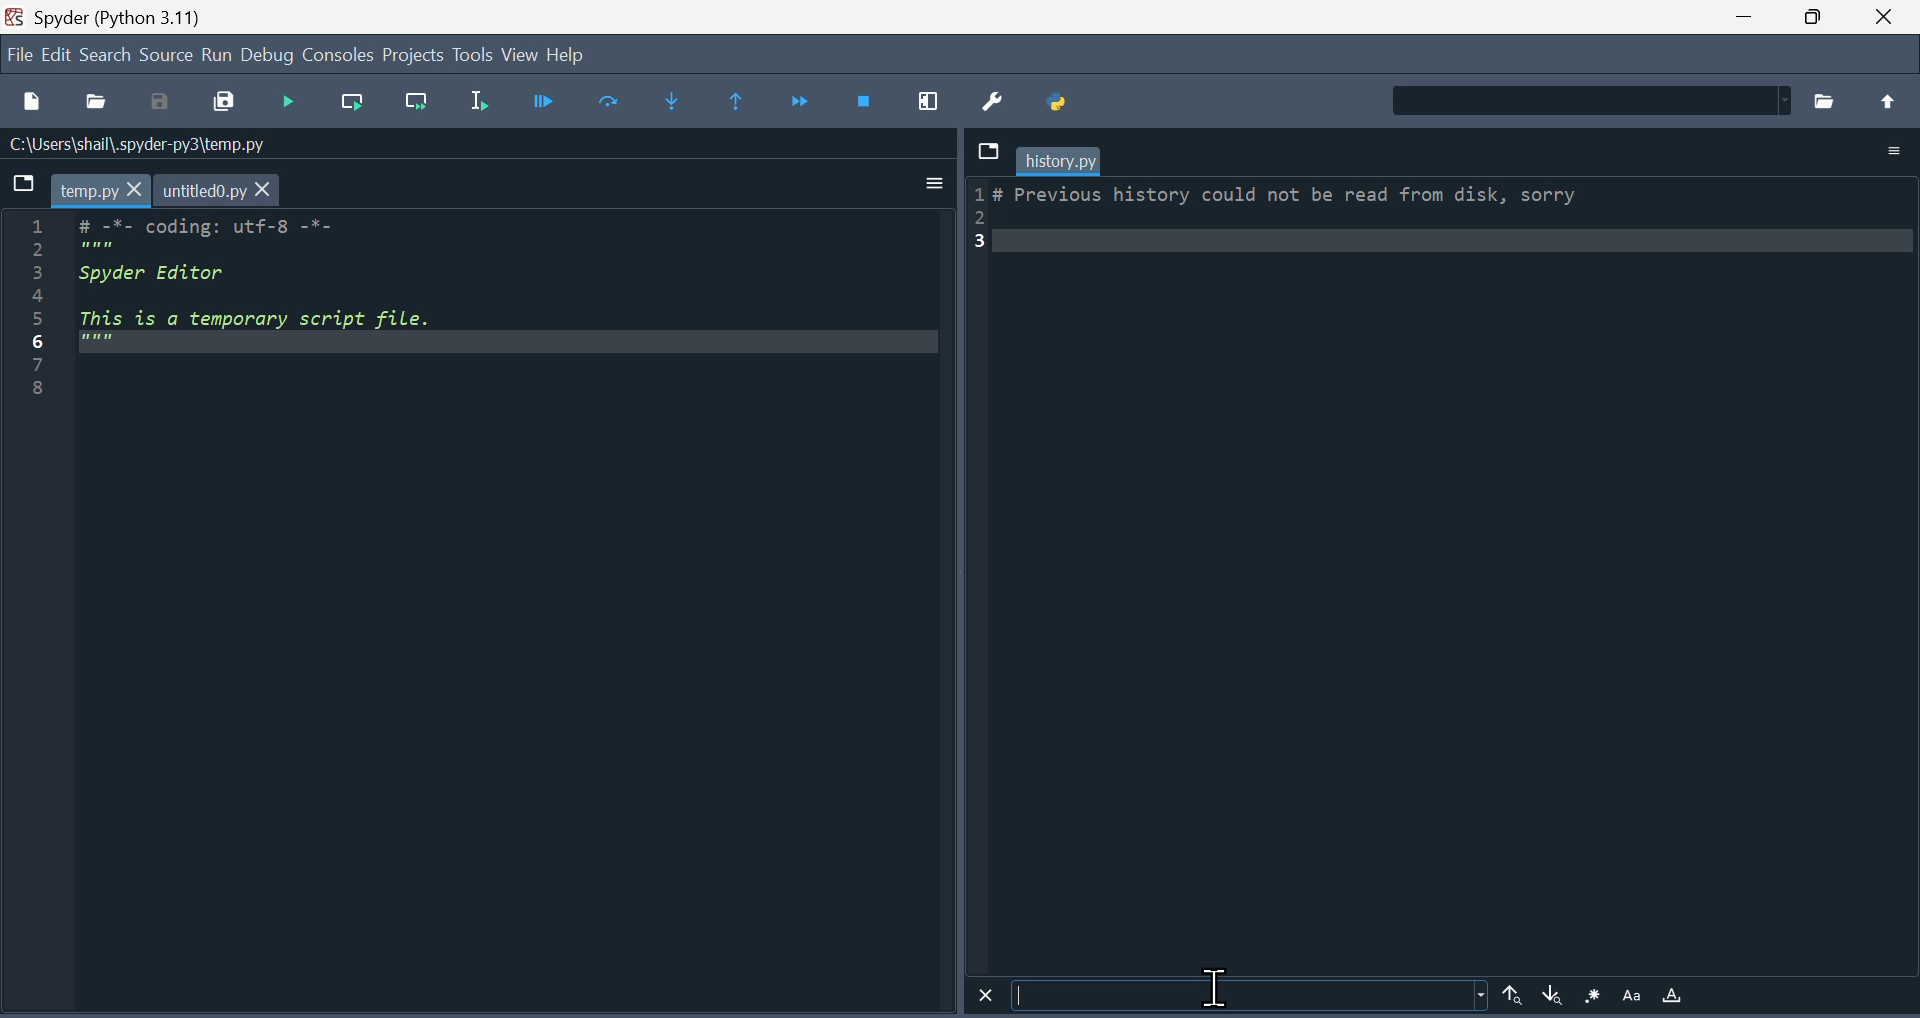 The image size is (1920, 1018). Describe the element at coordinates (14, 16) in the screenshot. I see `spyder logo` at that location.